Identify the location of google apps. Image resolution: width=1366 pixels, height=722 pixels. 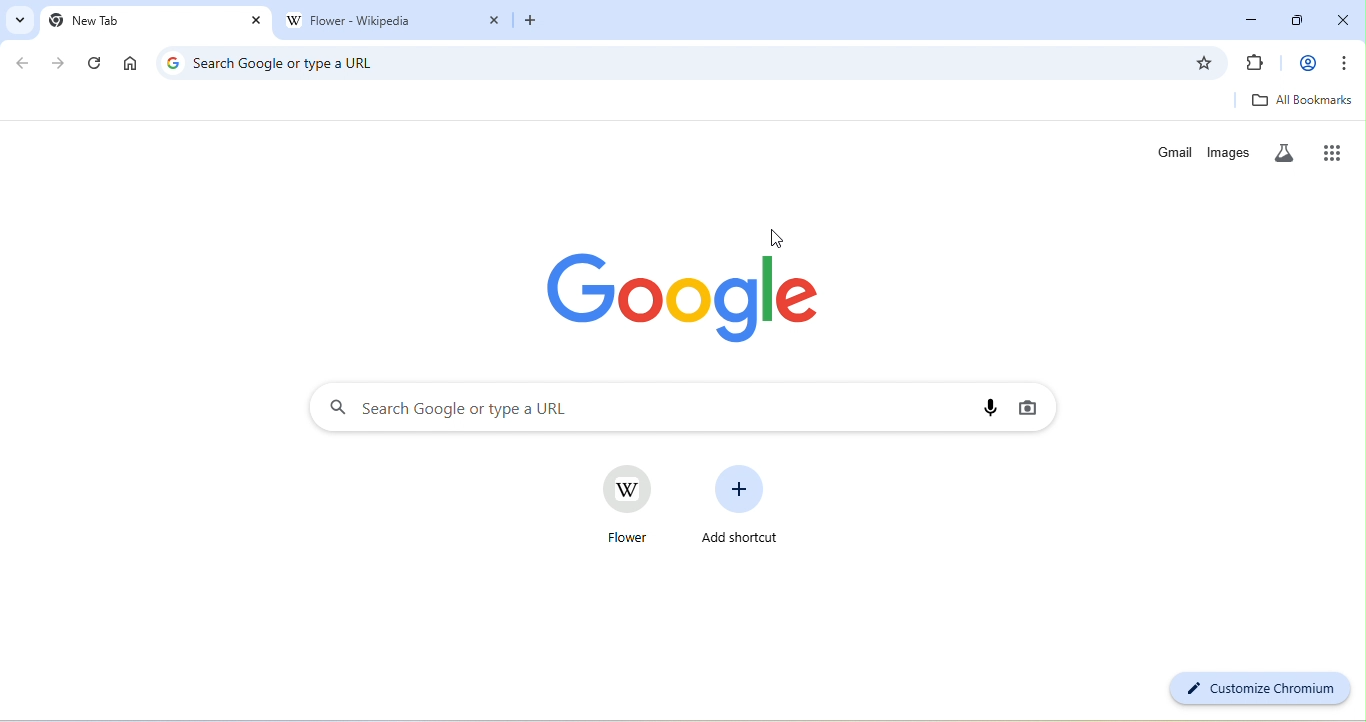
(1338, 151).